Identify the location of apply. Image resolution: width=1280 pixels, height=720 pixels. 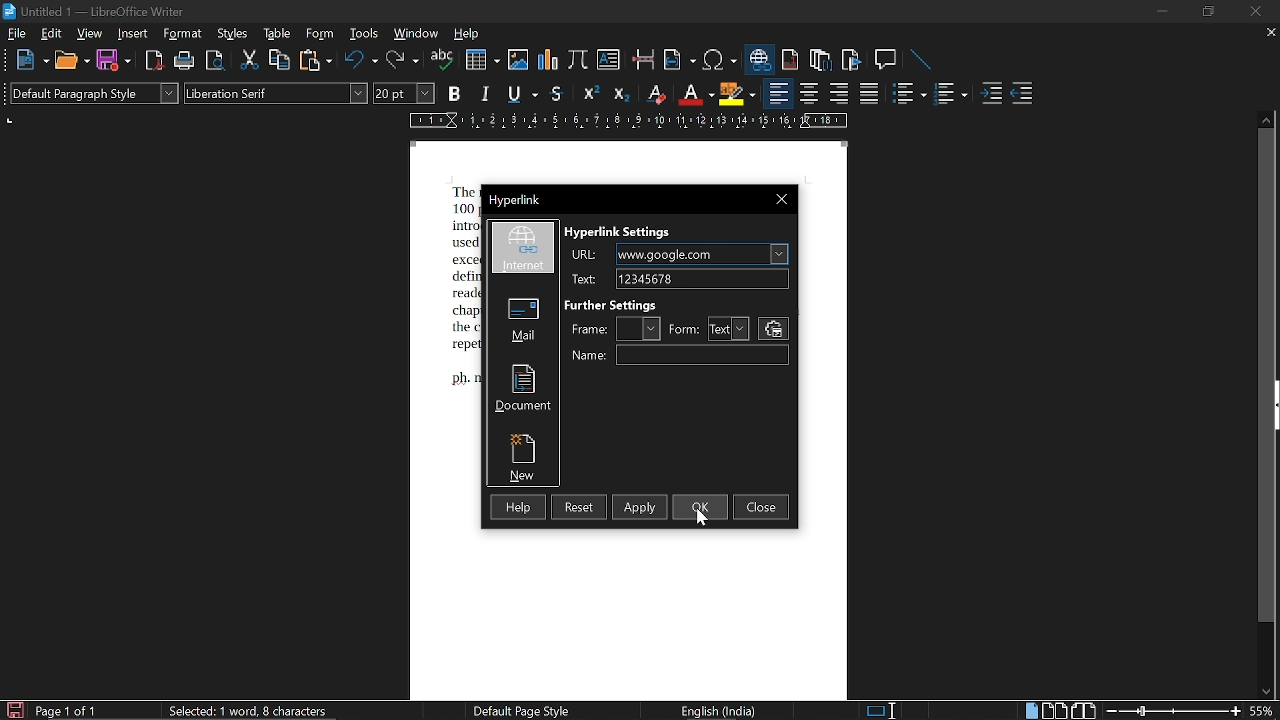
(639, 507).